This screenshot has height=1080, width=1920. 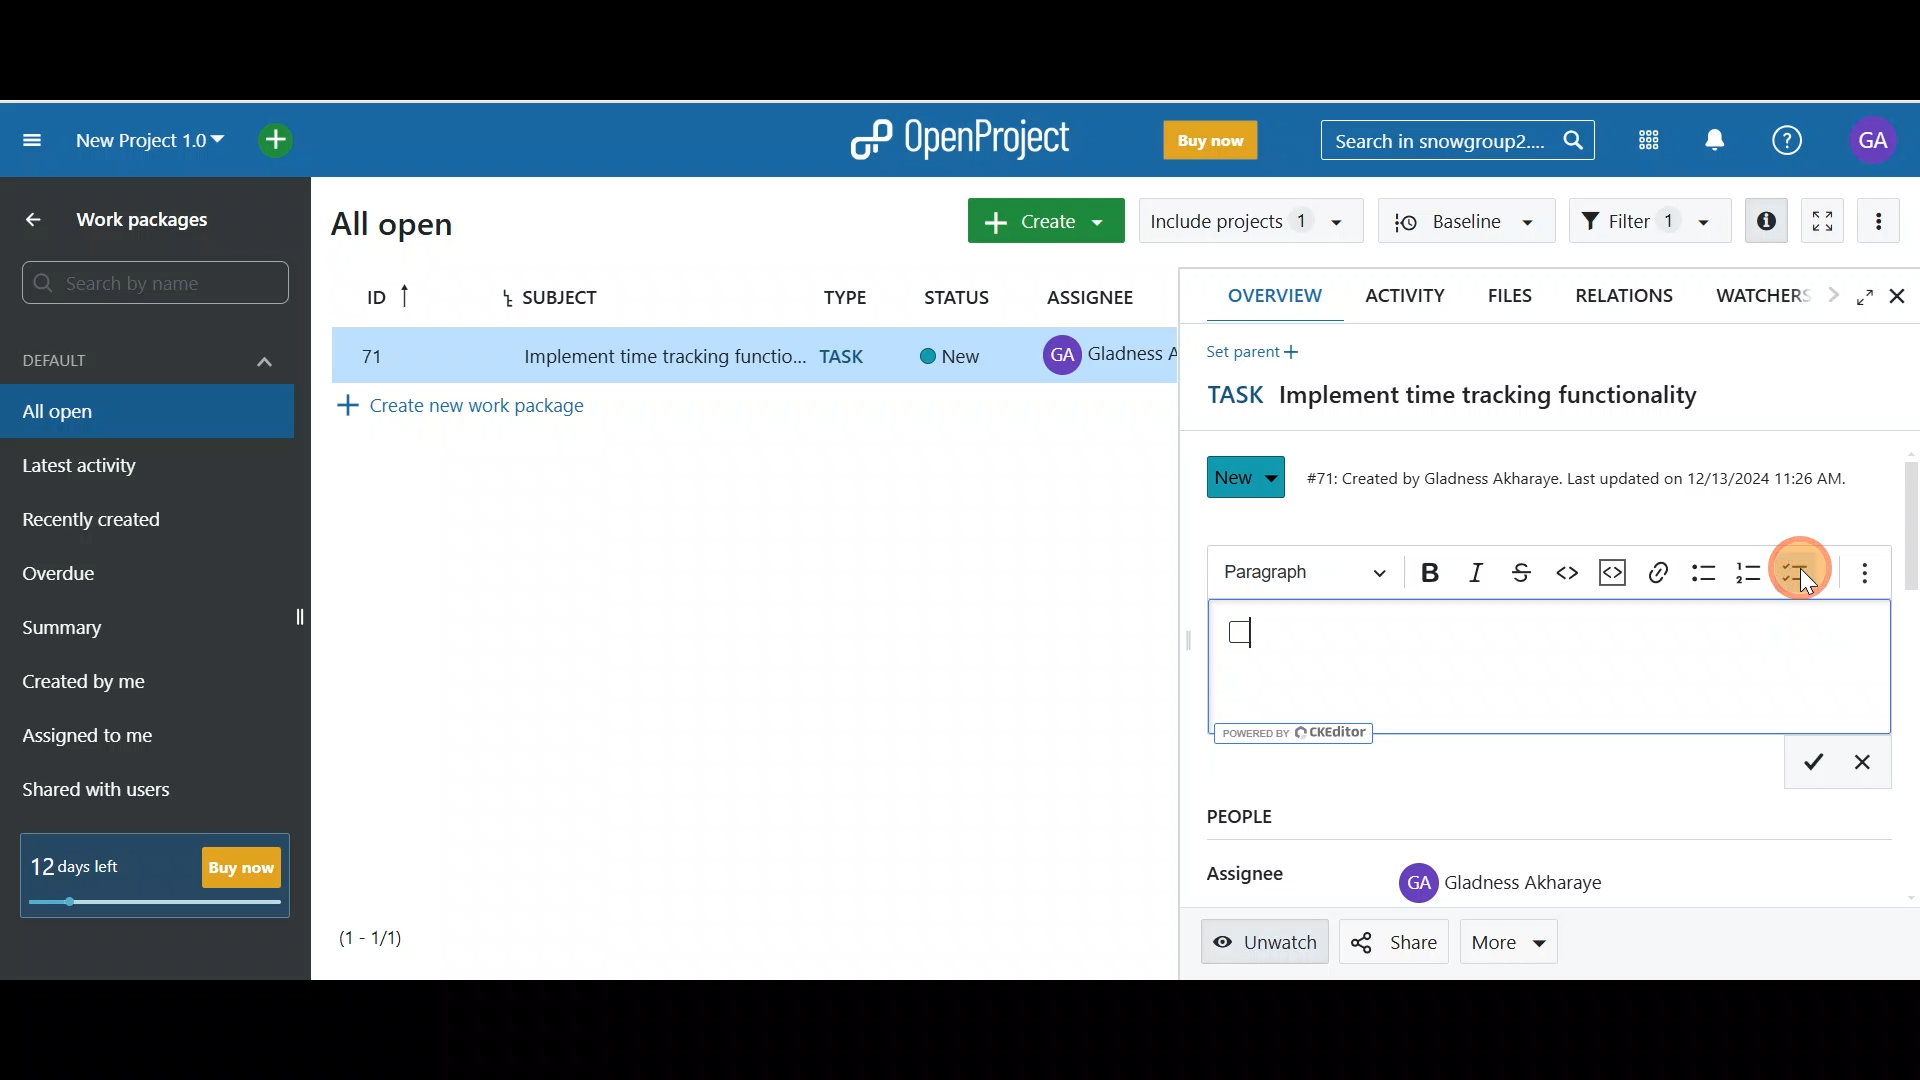 What do you see at coordinates (514, 410) in the screenshot?
I see `Create new work package` at bounding box center [514, 410].